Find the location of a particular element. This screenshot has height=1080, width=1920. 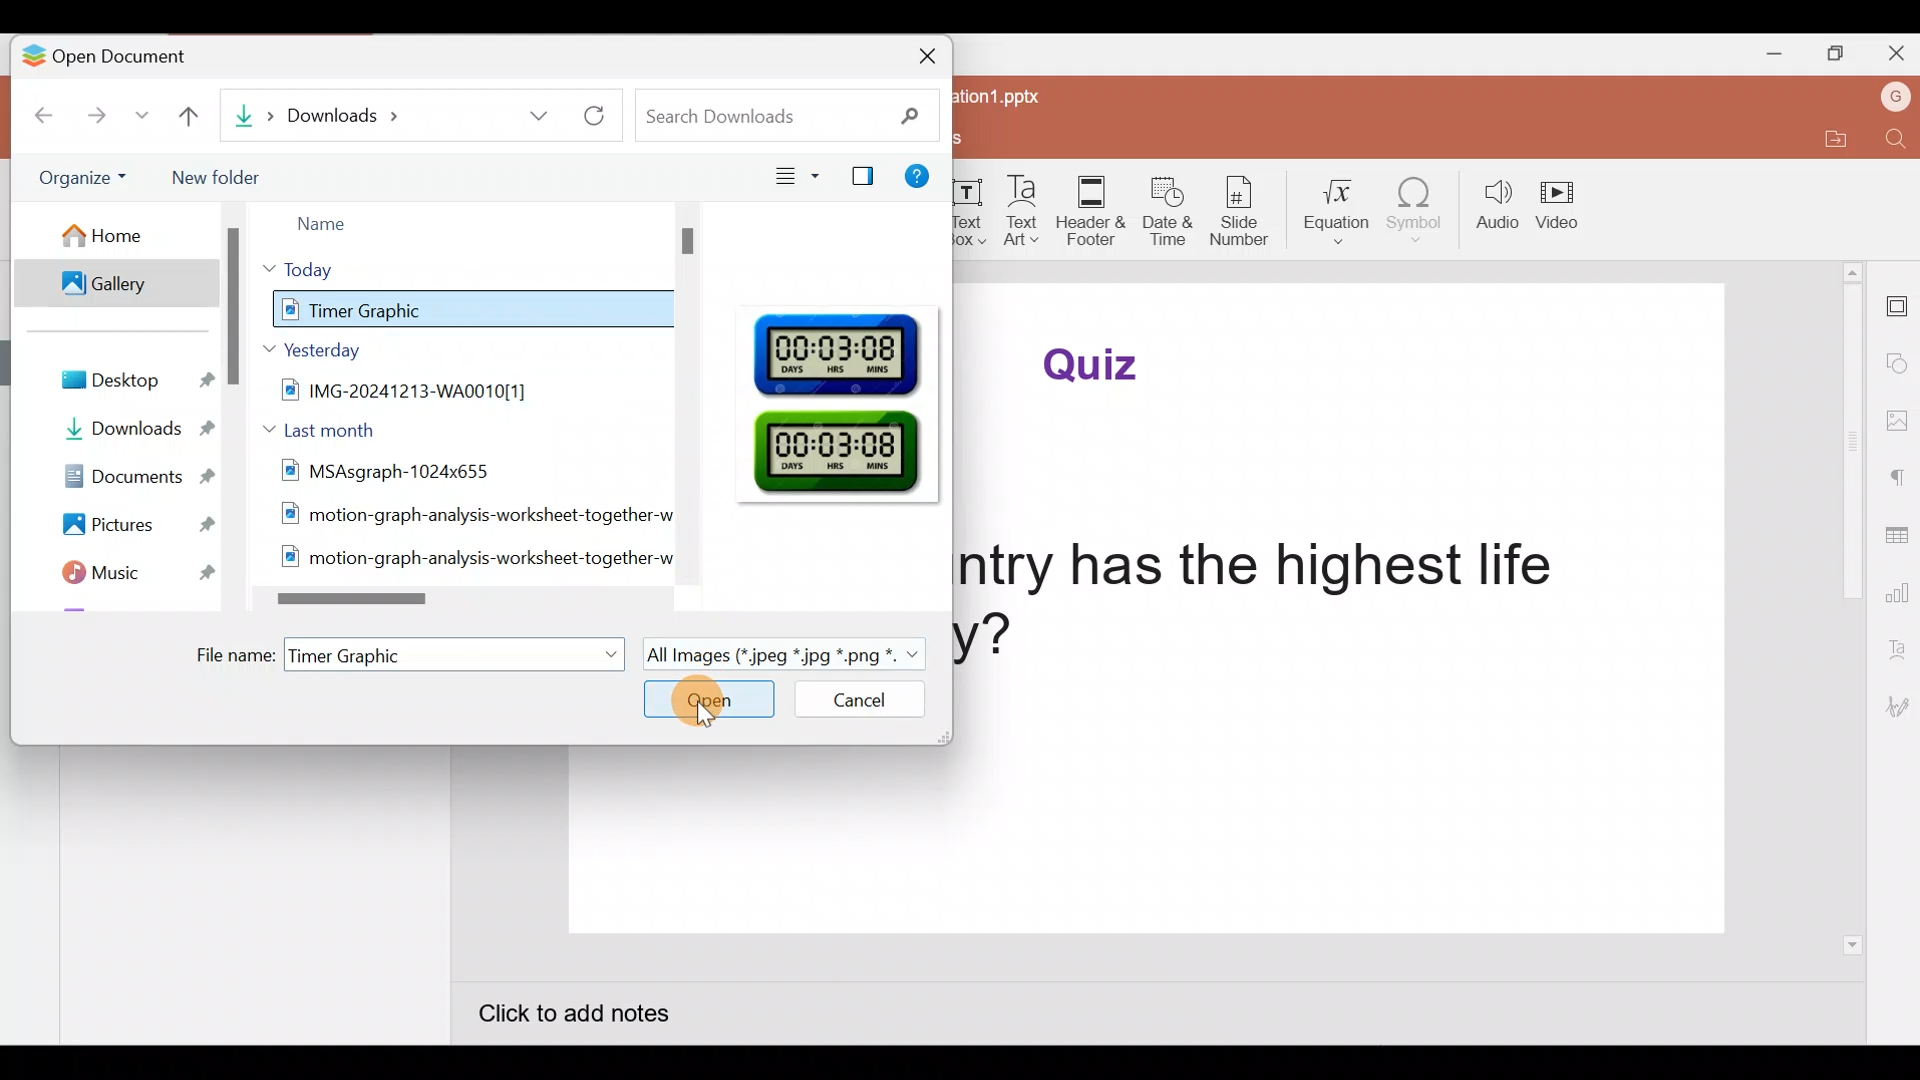

Back is located at coordinates (34, 118).